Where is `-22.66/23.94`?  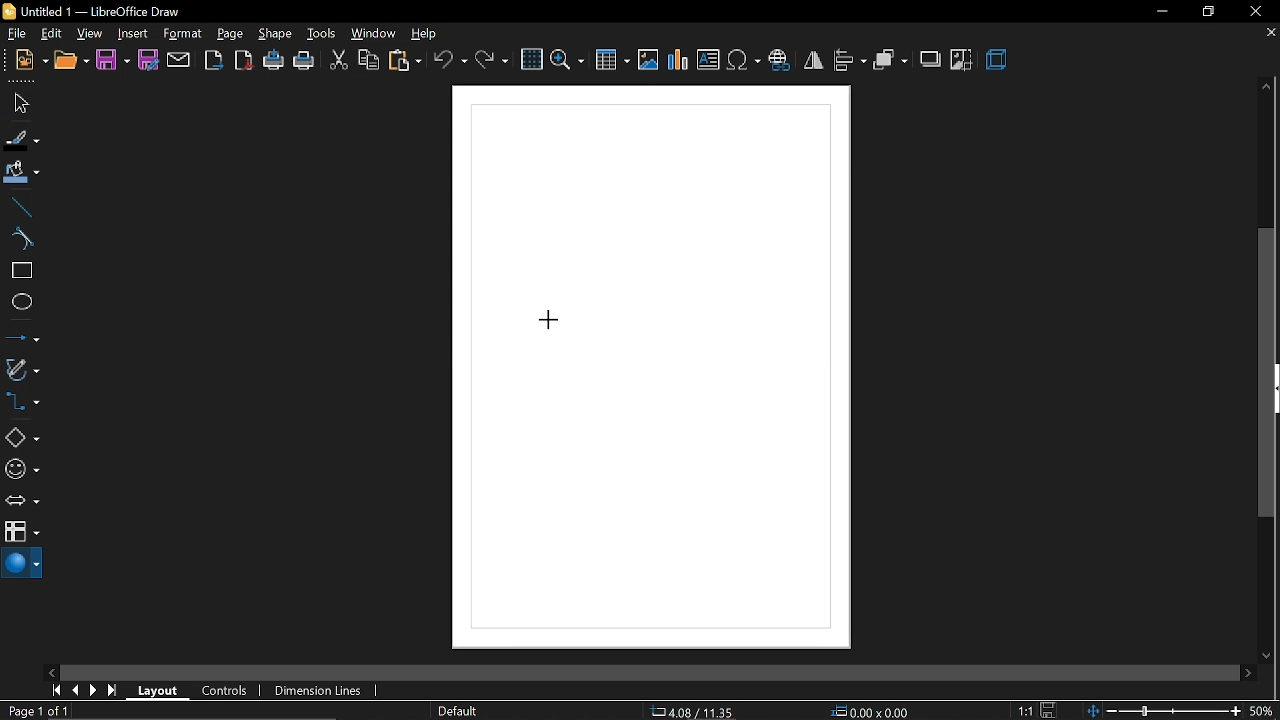
-22.66/23.94 is located at coordinates (702, 711).